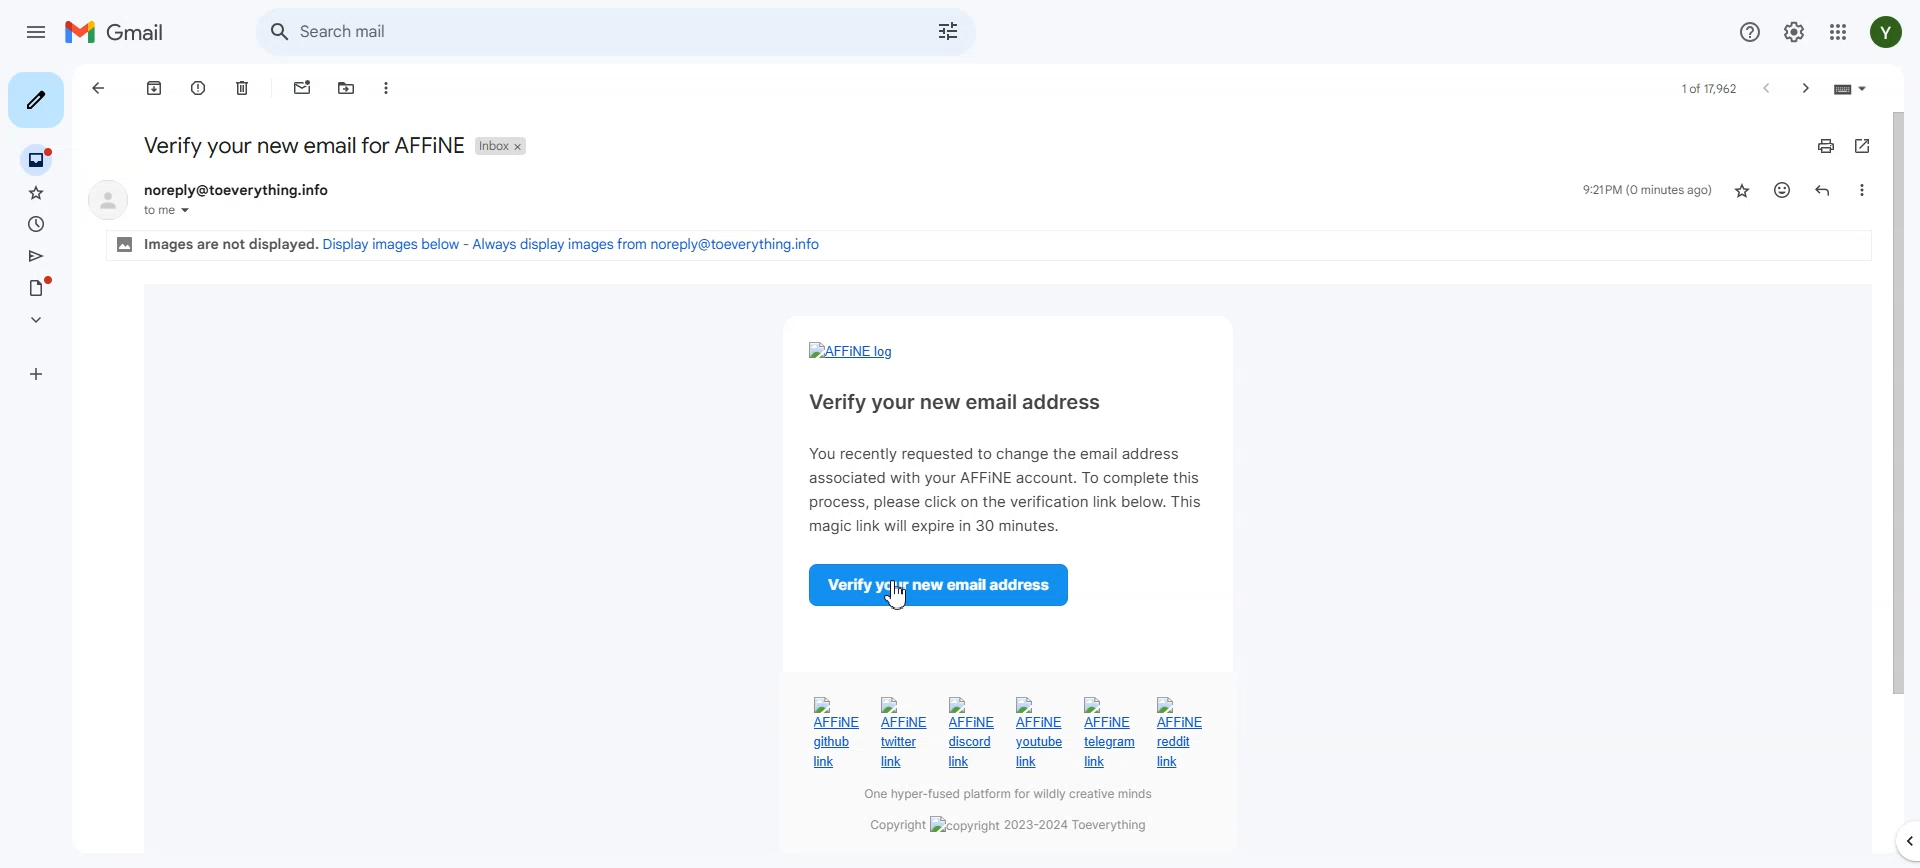 This screenshot has width=1920, height=868. Describe the element at coordinates (302, 89) in the screenshot. I see `Mark as unread` at that location.